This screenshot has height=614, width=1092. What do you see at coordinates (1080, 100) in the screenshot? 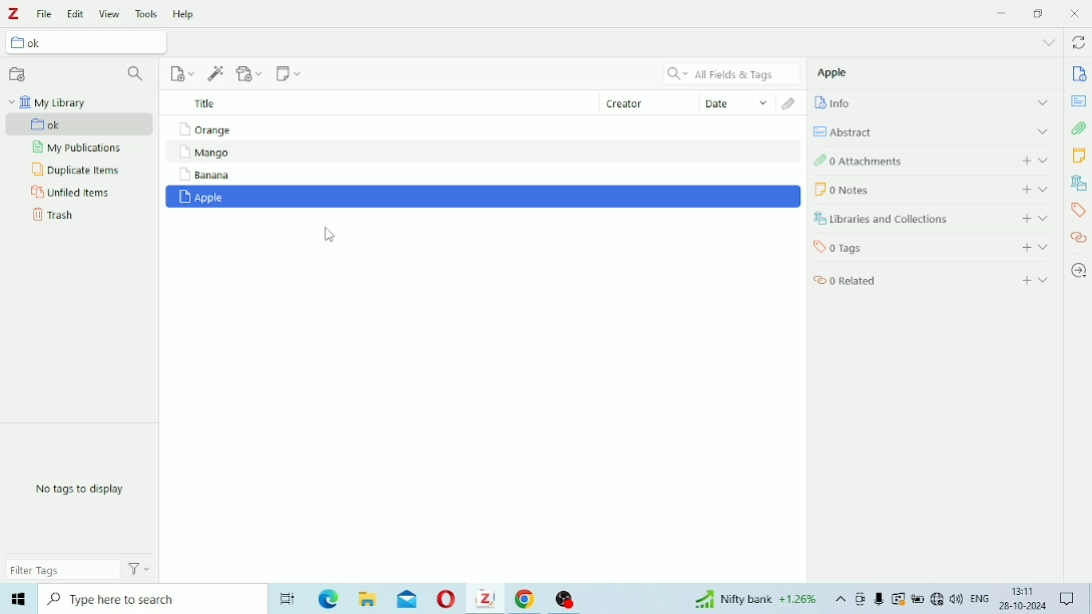
I see `Abstract` at bounding box center [1080, 100].